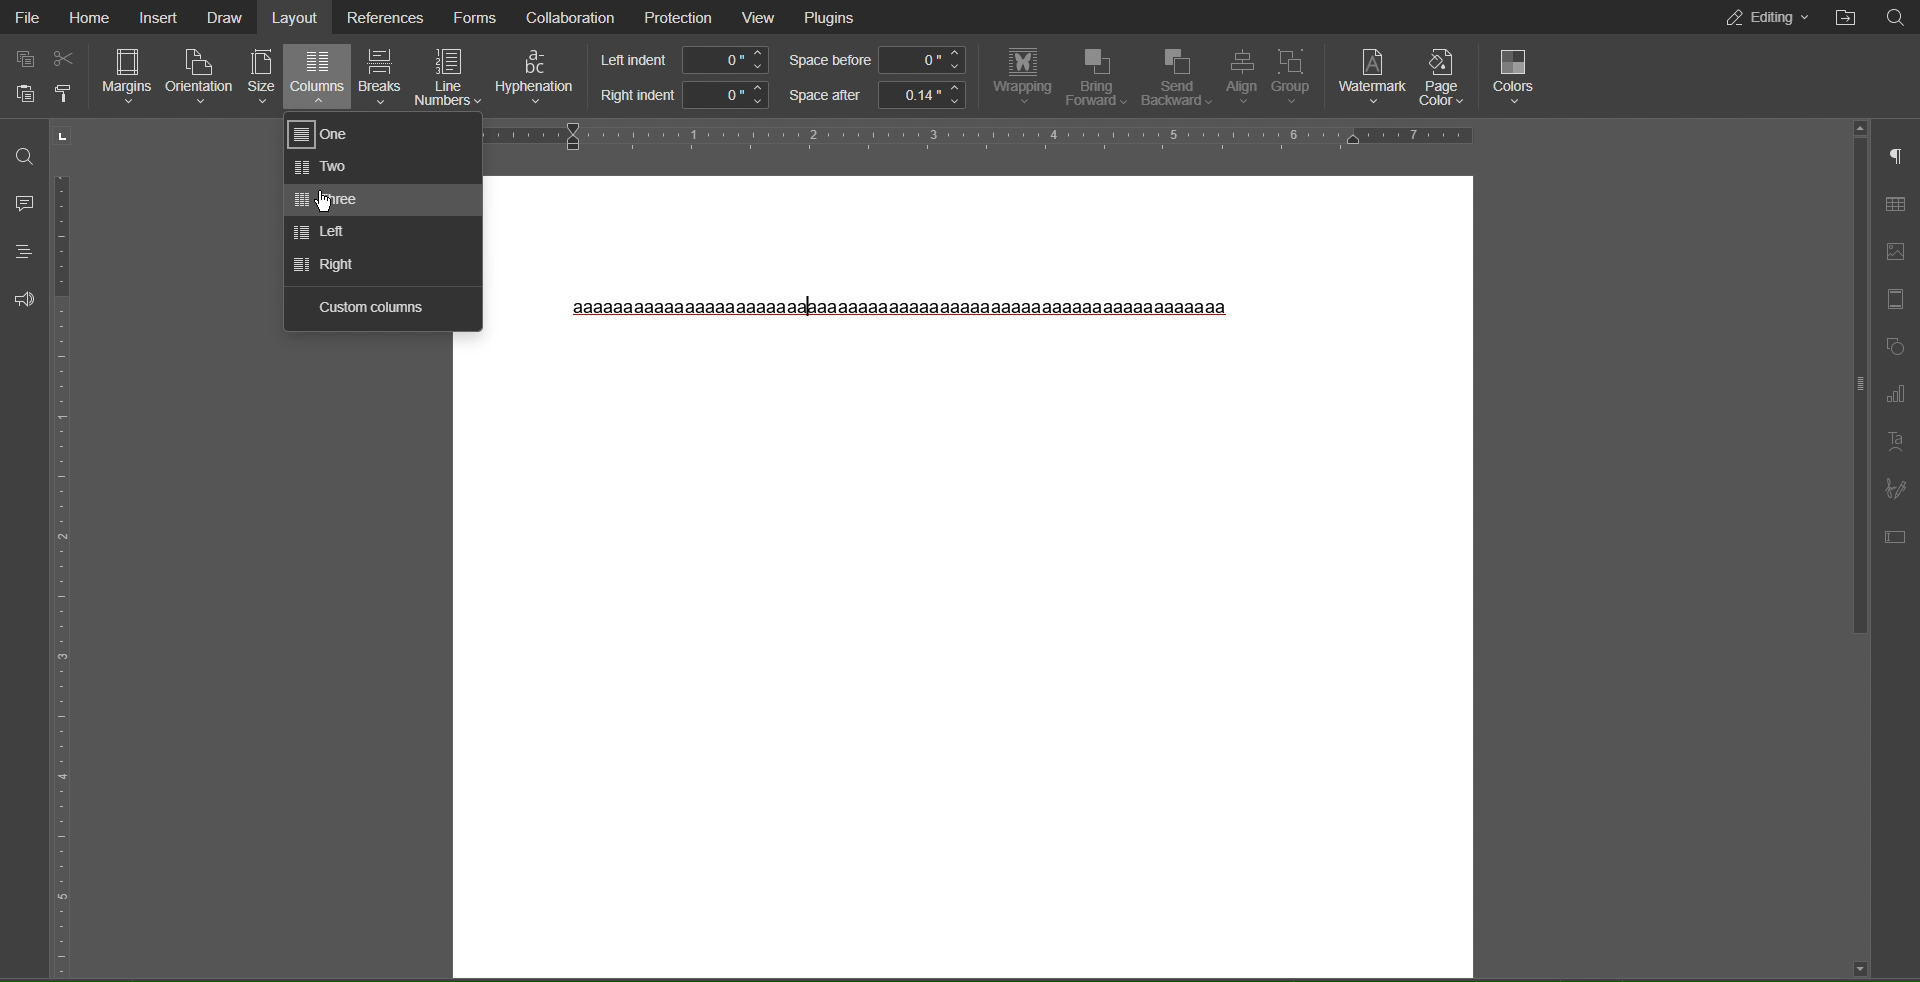  What do you see at coordinates (1896, 533) in the screenshot?
I see `Text File Settings` at bounding box center [1896, 533].